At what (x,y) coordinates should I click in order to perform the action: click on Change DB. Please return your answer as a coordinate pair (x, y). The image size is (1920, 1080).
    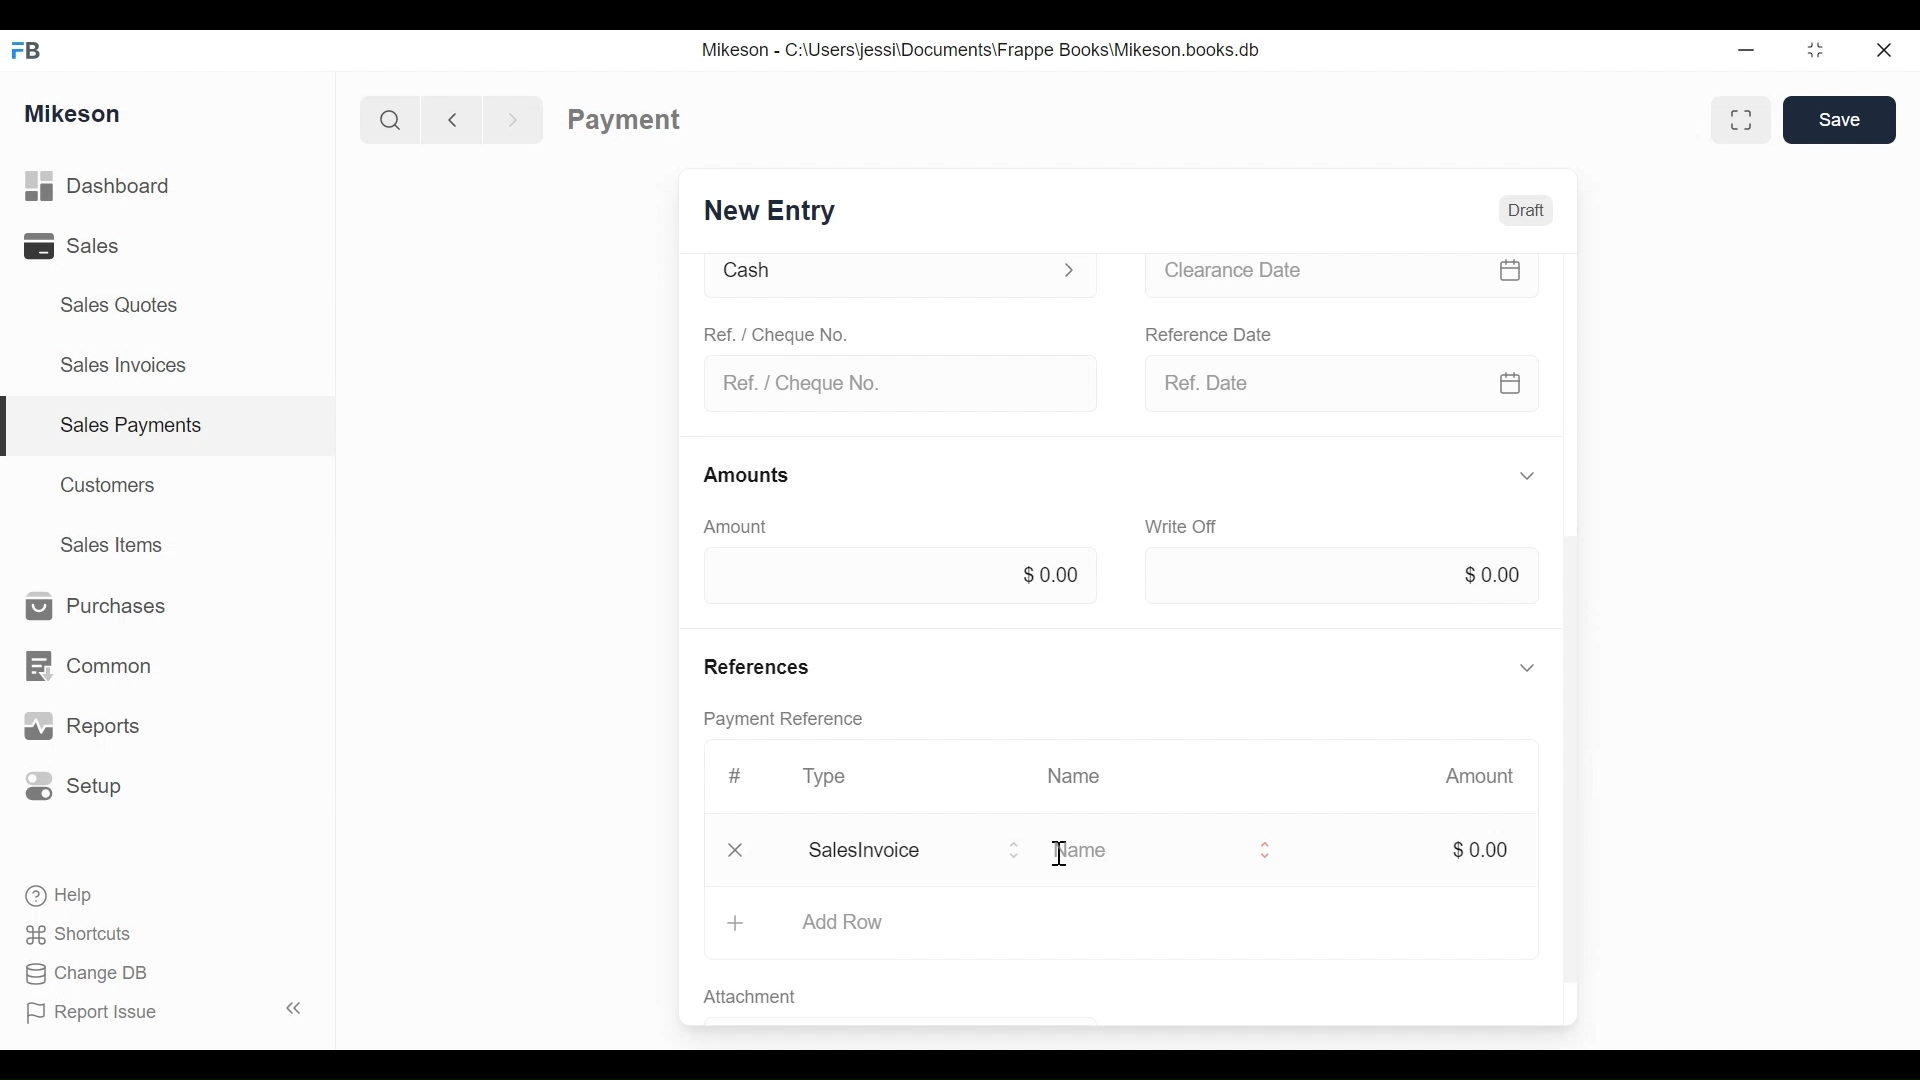
    Looking at the image, I should click on (92, 974).